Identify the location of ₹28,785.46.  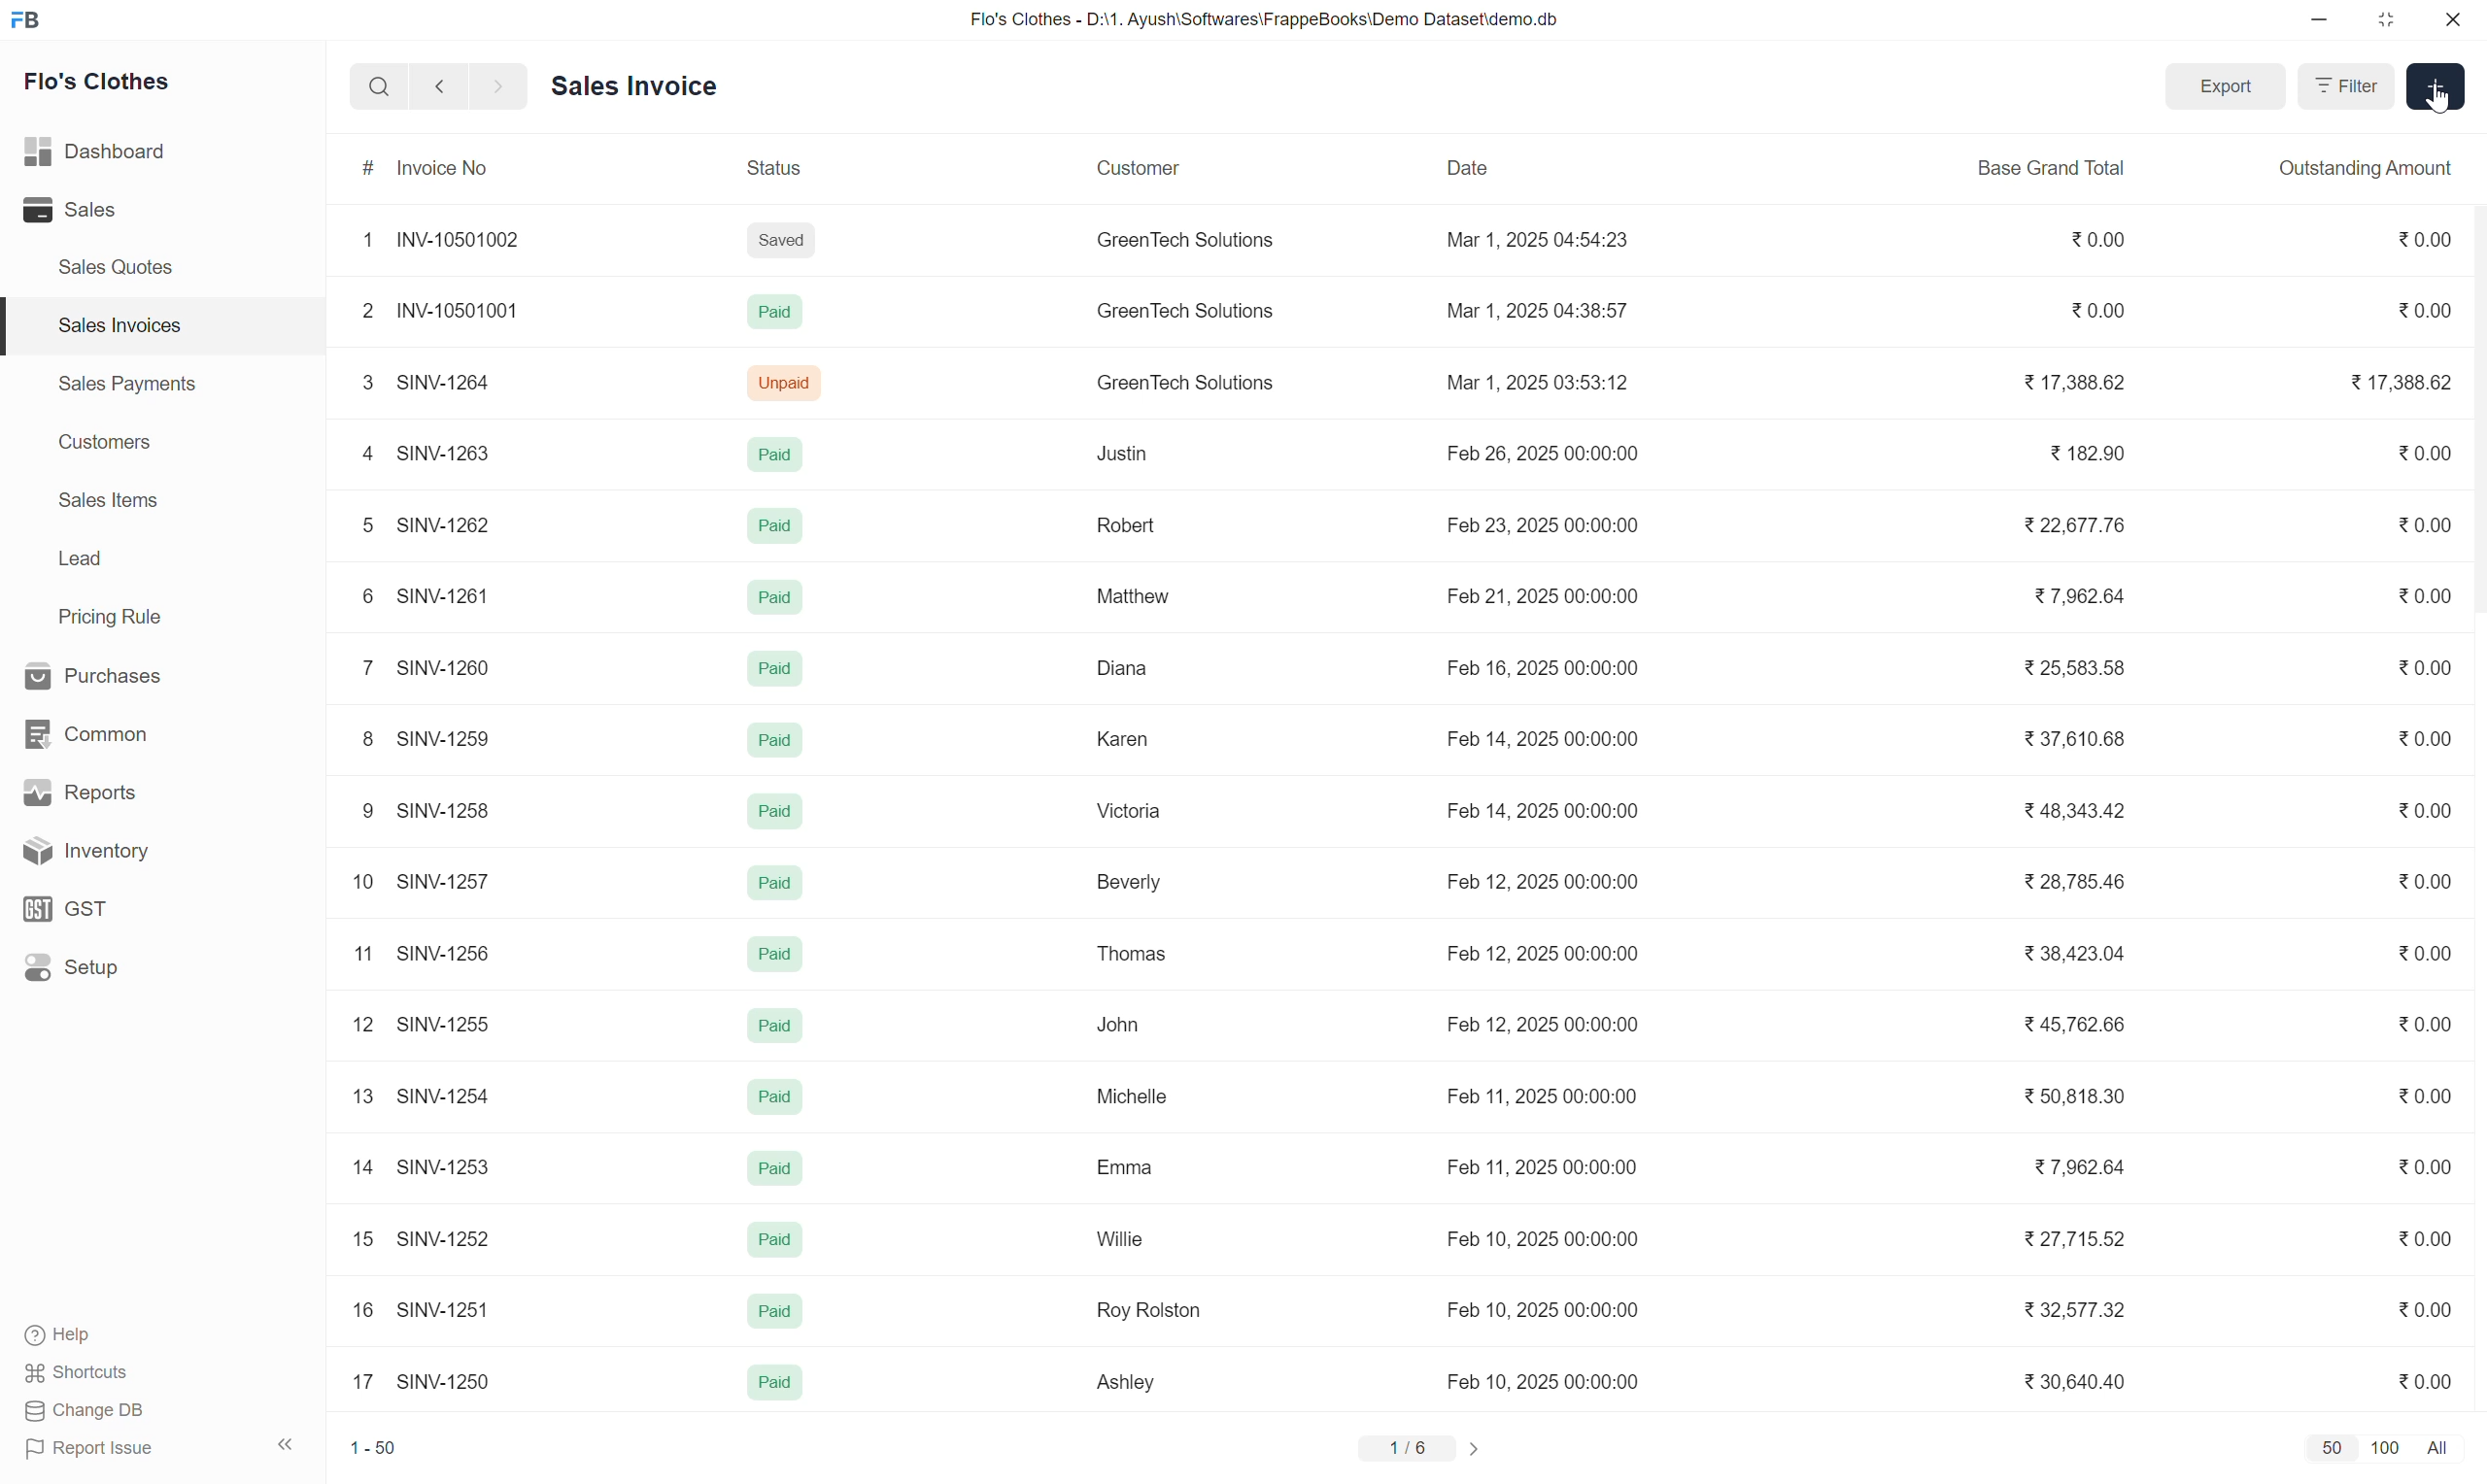
(2068, 889).